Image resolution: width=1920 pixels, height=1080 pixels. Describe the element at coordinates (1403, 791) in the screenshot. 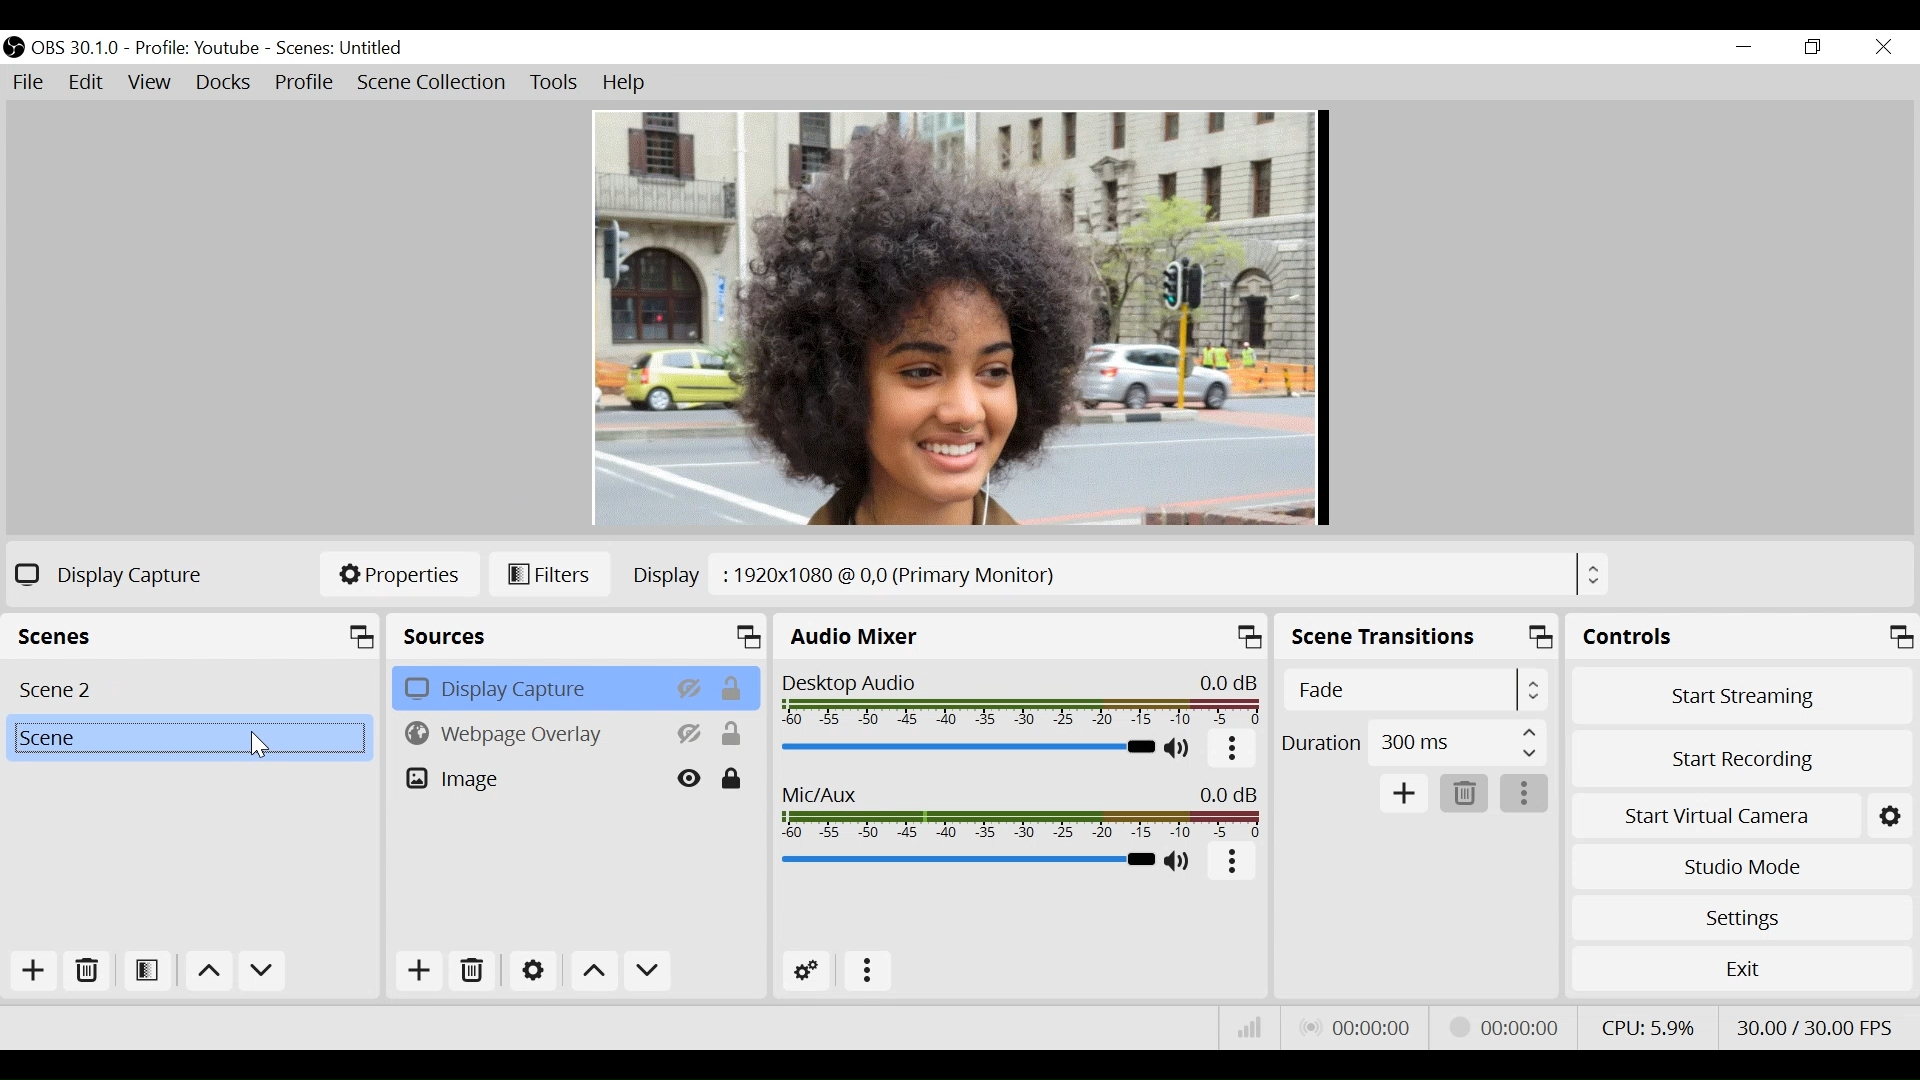

I see `Add ` at that location.